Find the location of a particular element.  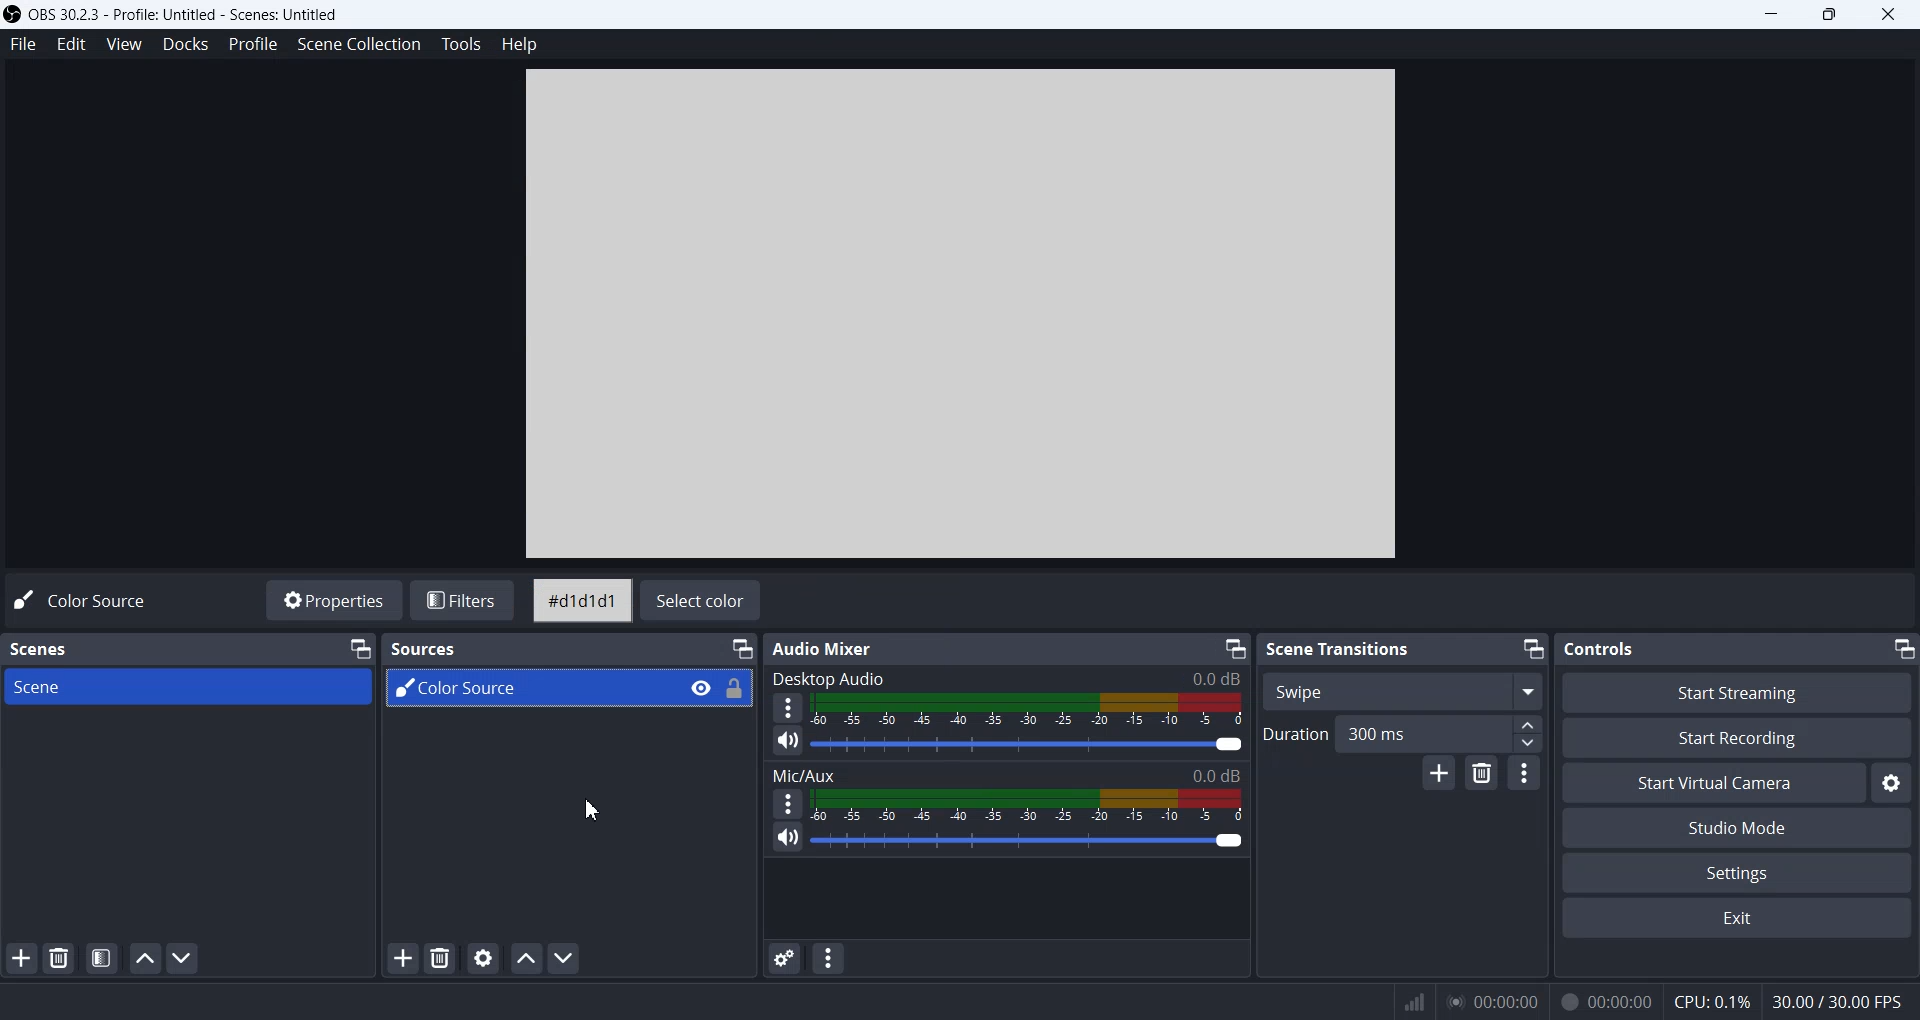

Minimize is located at coordinates (1773, 15).